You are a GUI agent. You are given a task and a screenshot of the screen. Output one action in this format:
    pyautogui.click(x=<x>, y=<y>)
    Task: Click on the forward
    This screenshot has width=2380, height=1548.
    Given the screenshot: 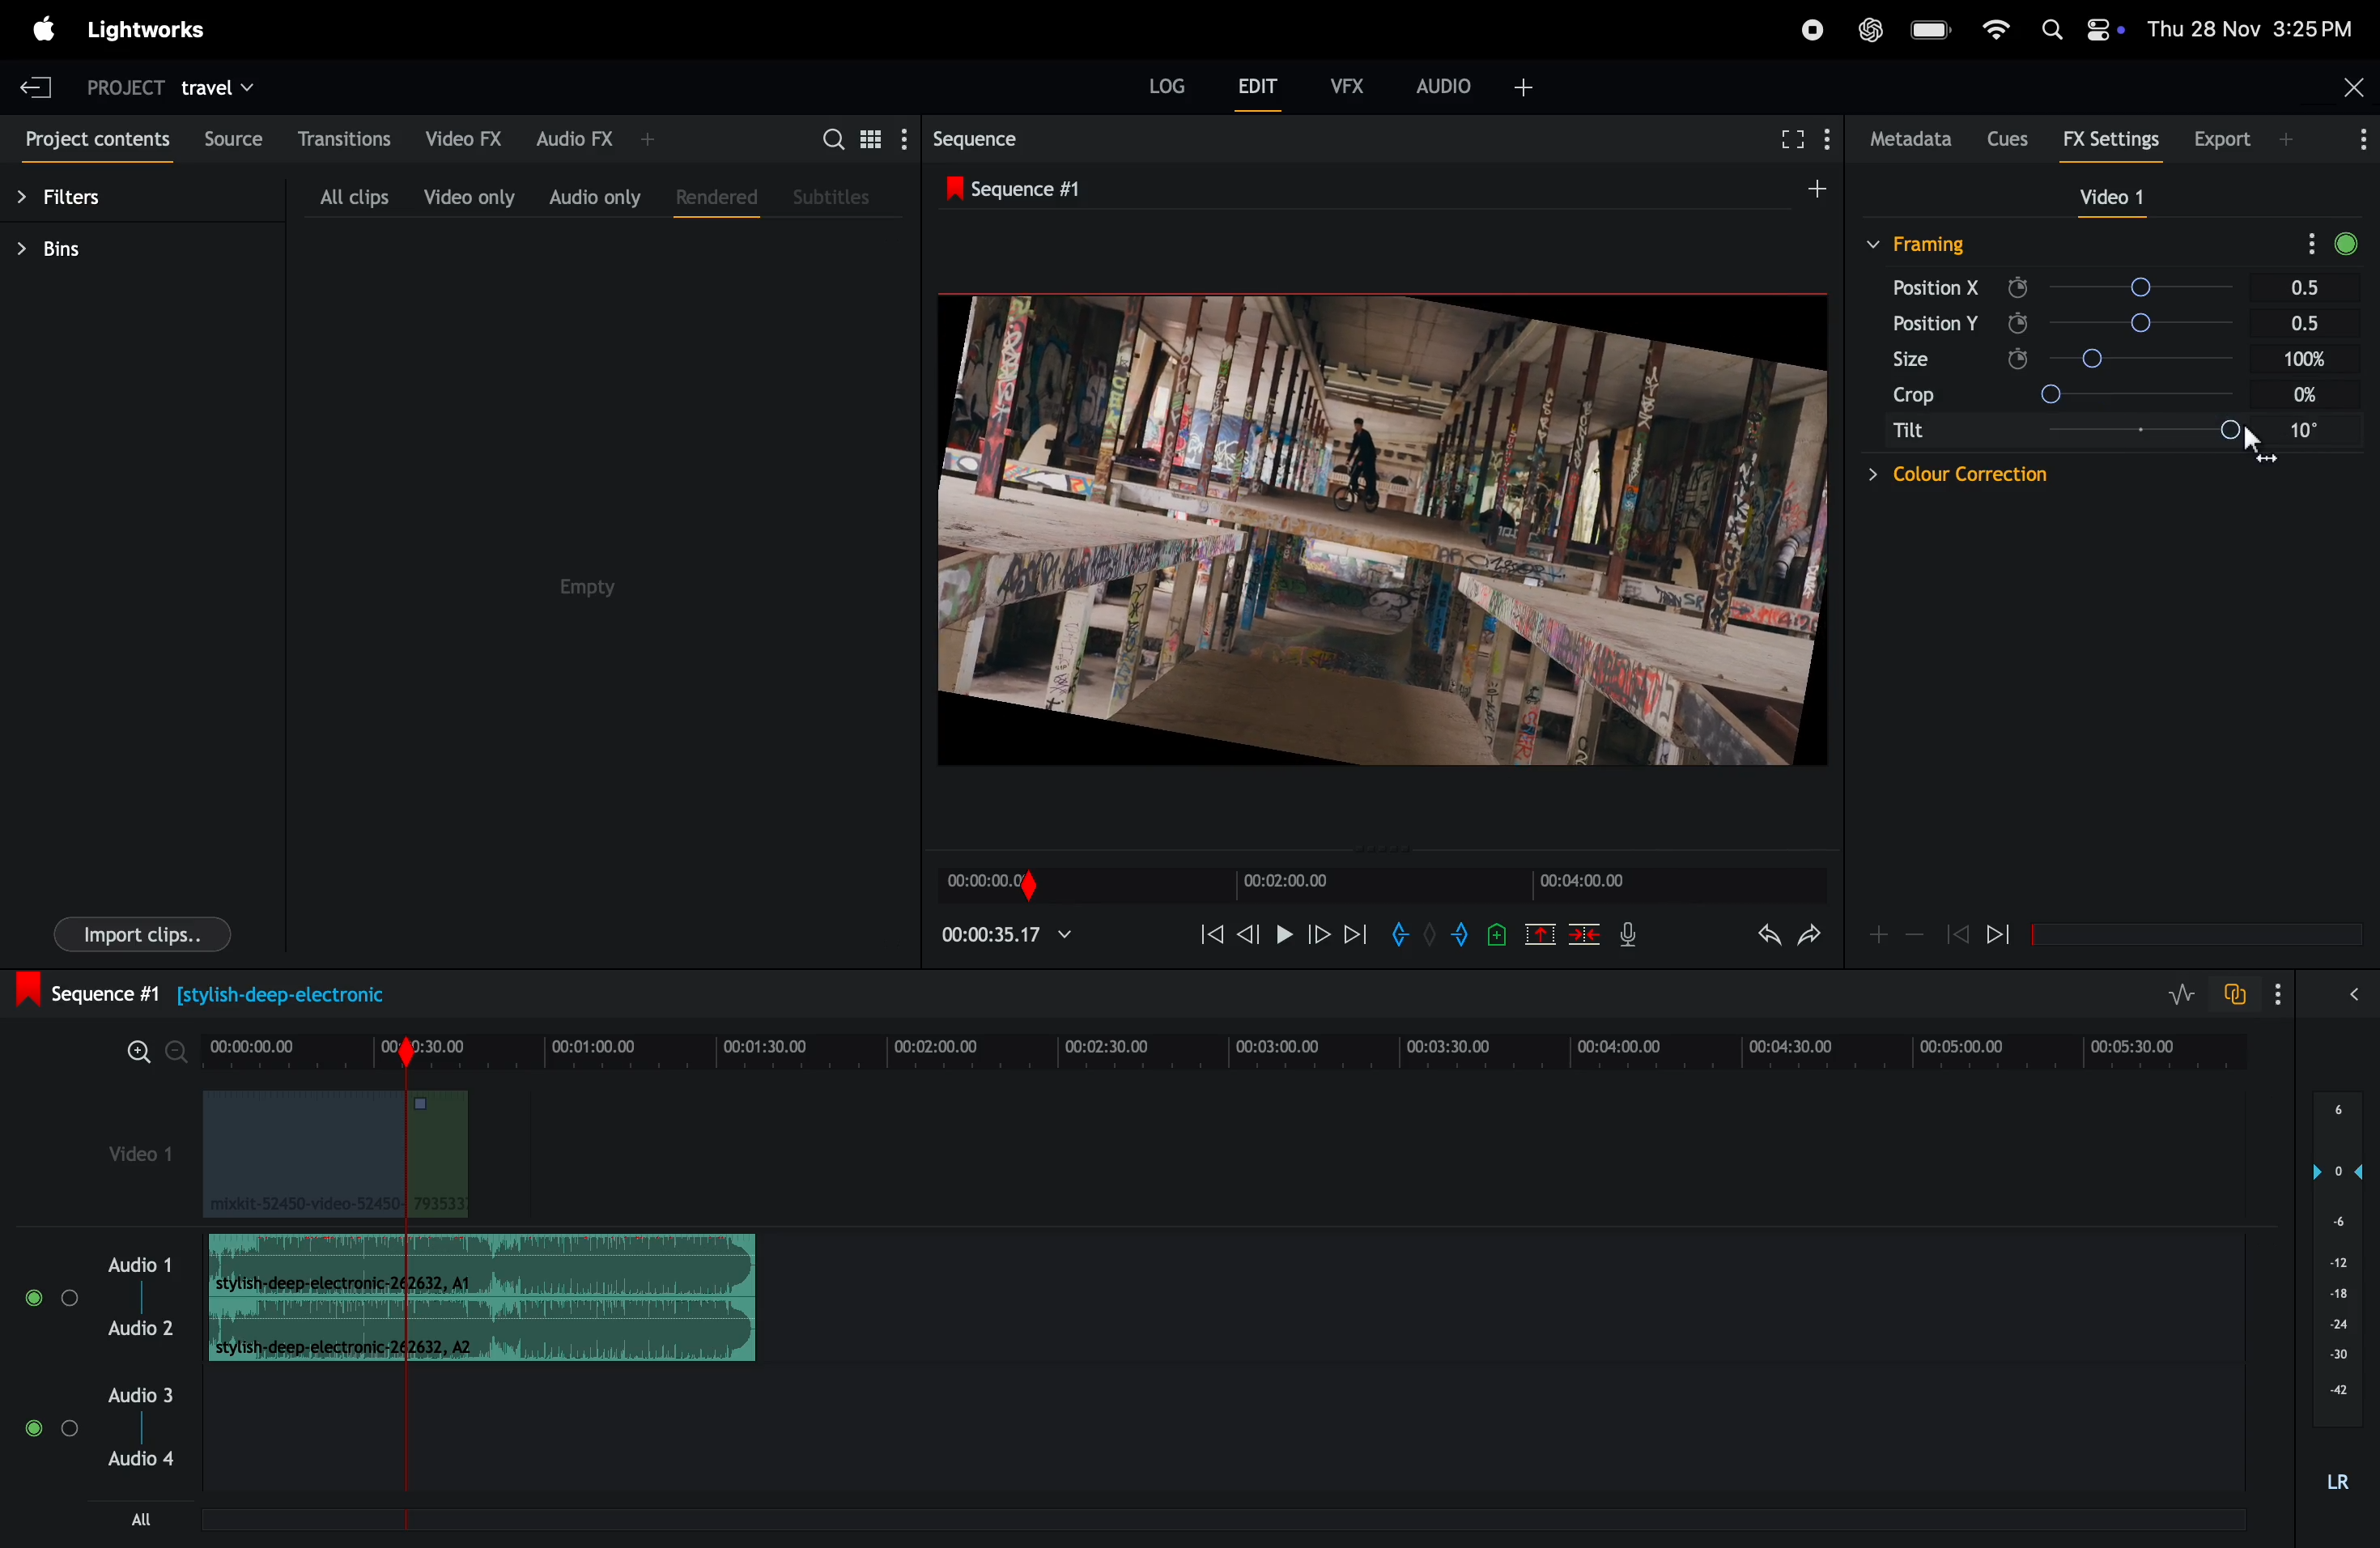 What is the action you would take?
    pyautogui.click(x=1356, y=938)
    